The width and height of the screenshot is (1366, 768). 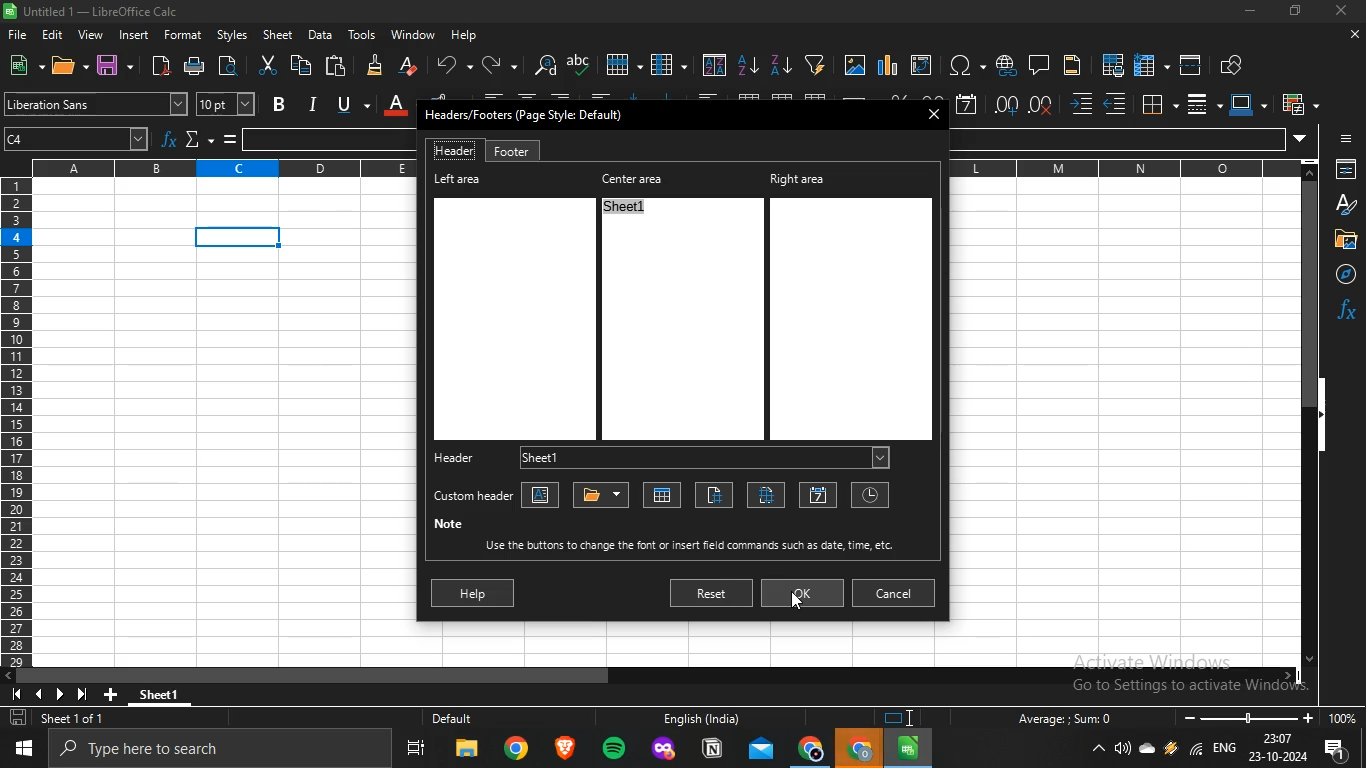 I want to click on sheet1, so click(x=703, y=458).